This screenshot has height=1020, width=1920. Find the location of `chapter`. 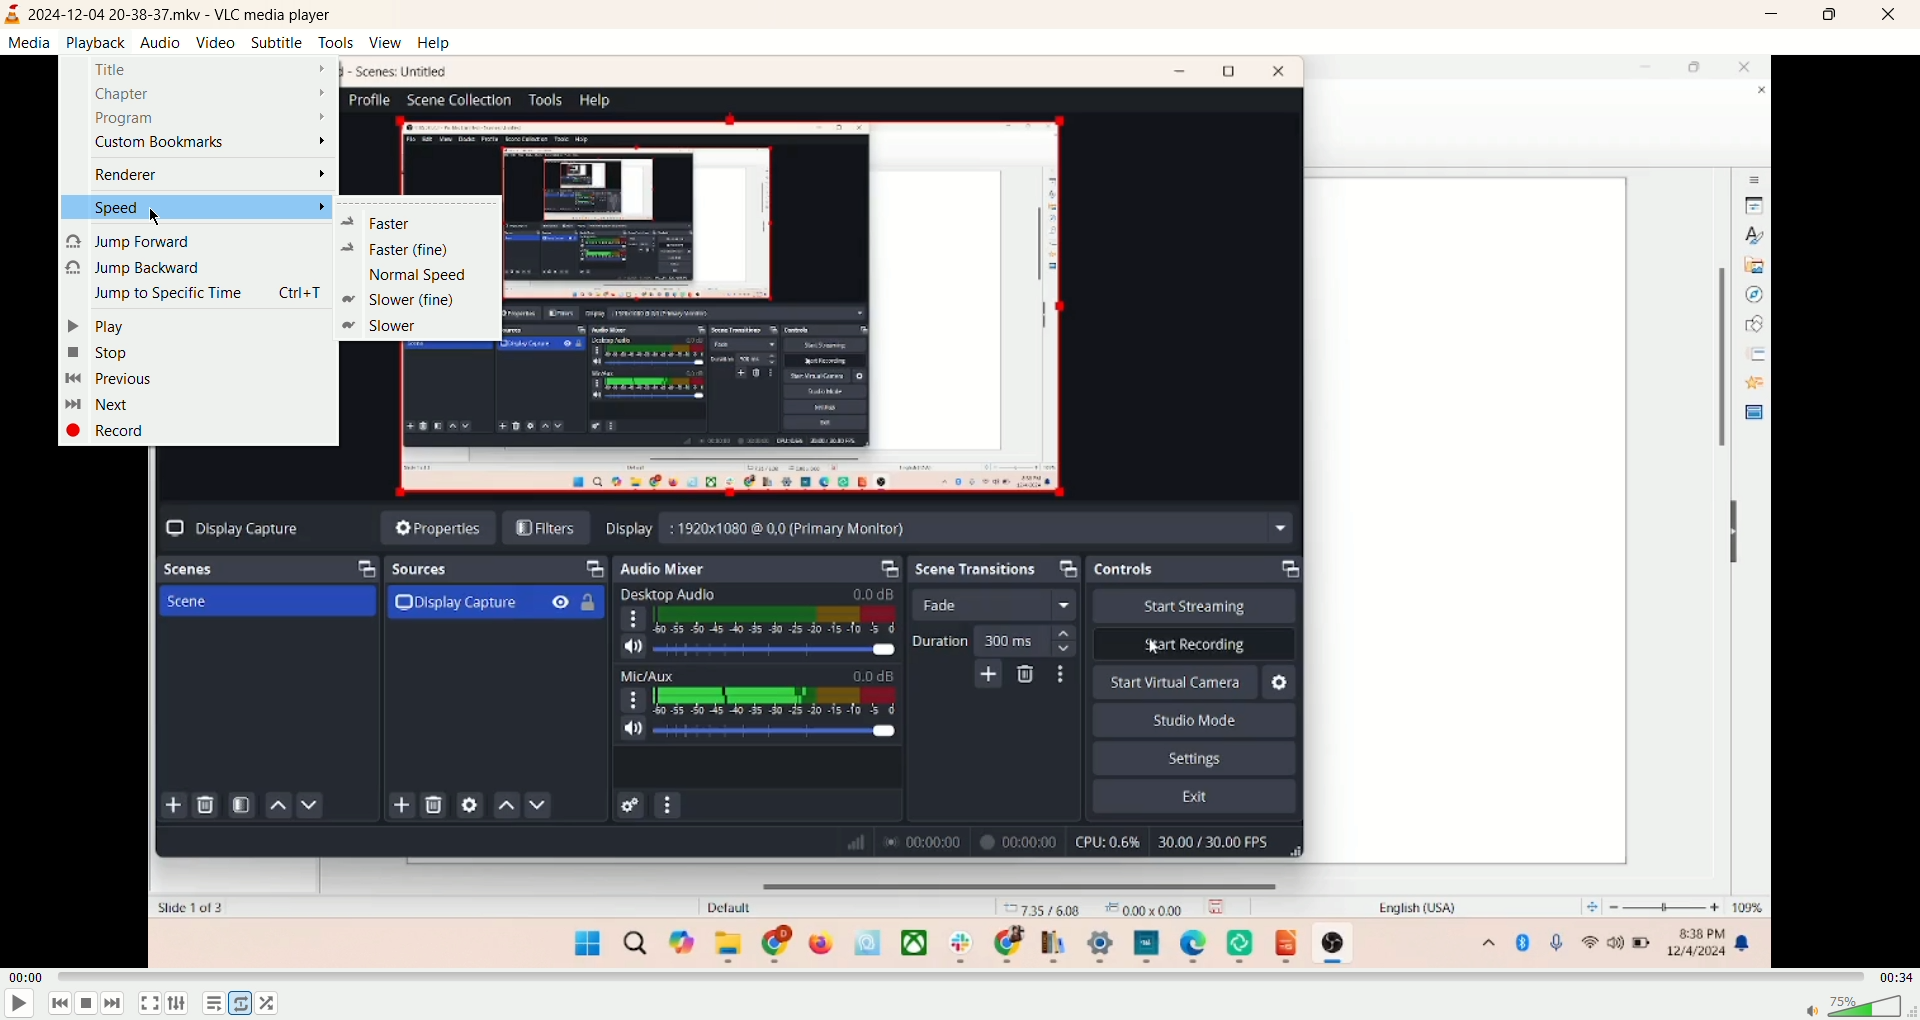

chapter is located at coordinates (209, 95).